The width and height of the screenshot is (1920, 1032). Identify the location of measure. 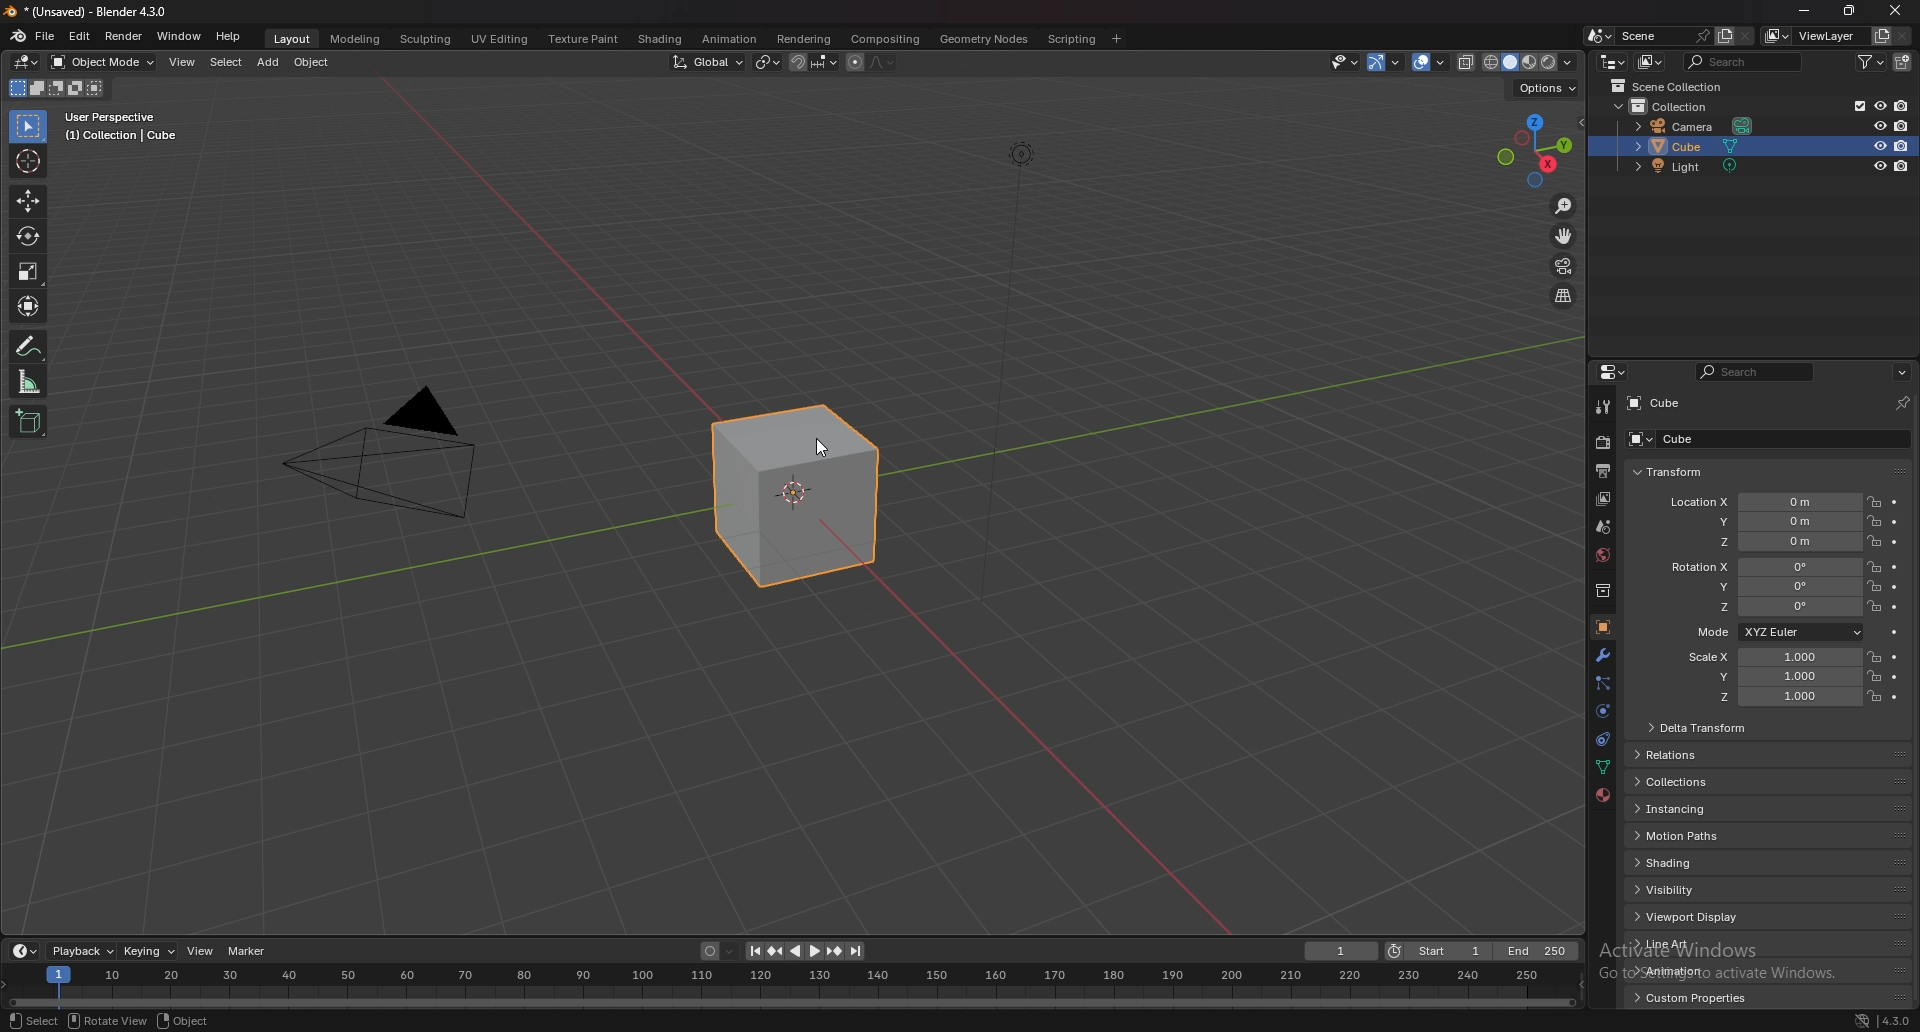
(30, 381).